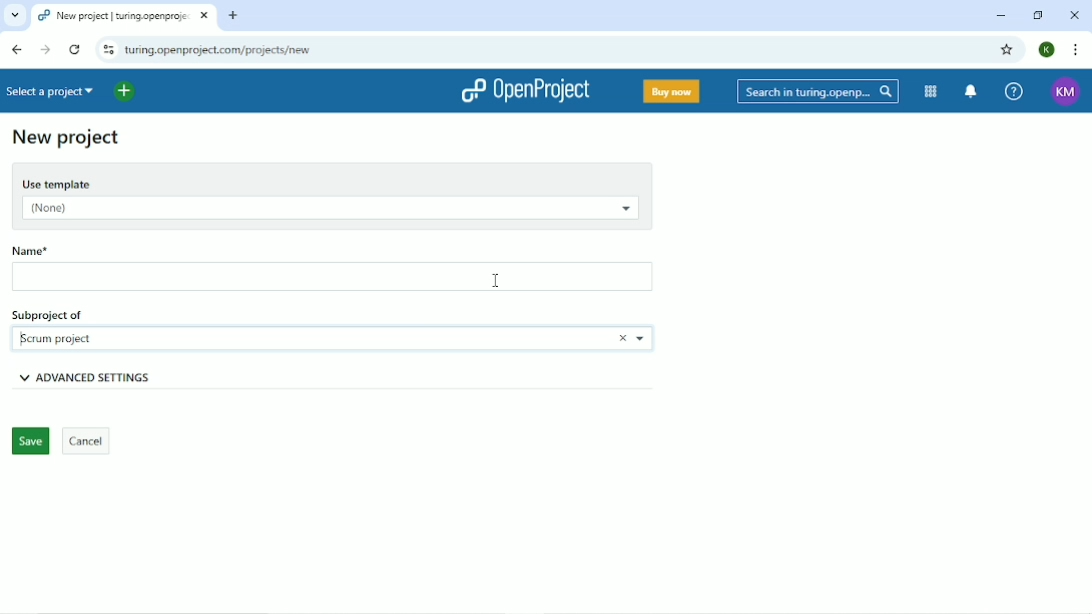 This screenshot has height=614, width=1092. Describe the element at coordinates (124, 377) in the screenshot. I see `Advanced settings` at that location.